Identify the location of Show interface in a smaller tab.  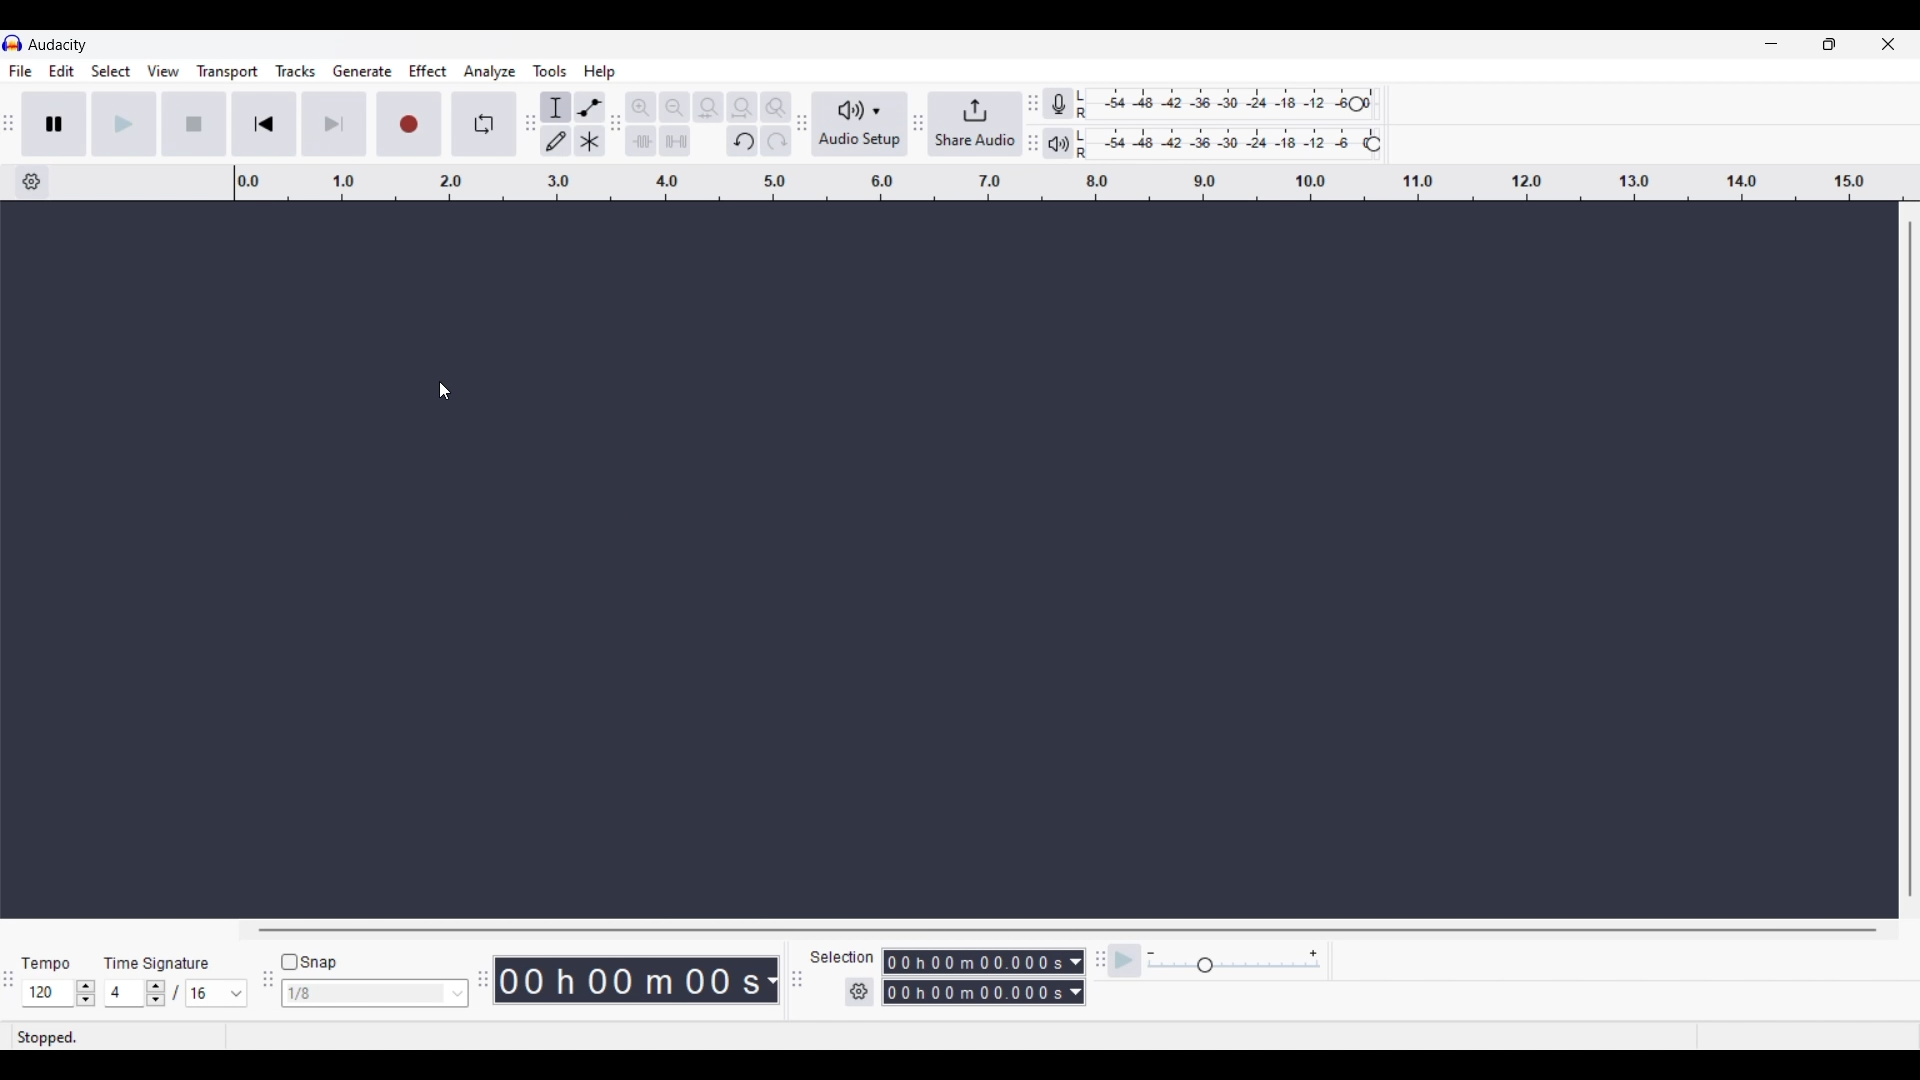
(1829, 44).